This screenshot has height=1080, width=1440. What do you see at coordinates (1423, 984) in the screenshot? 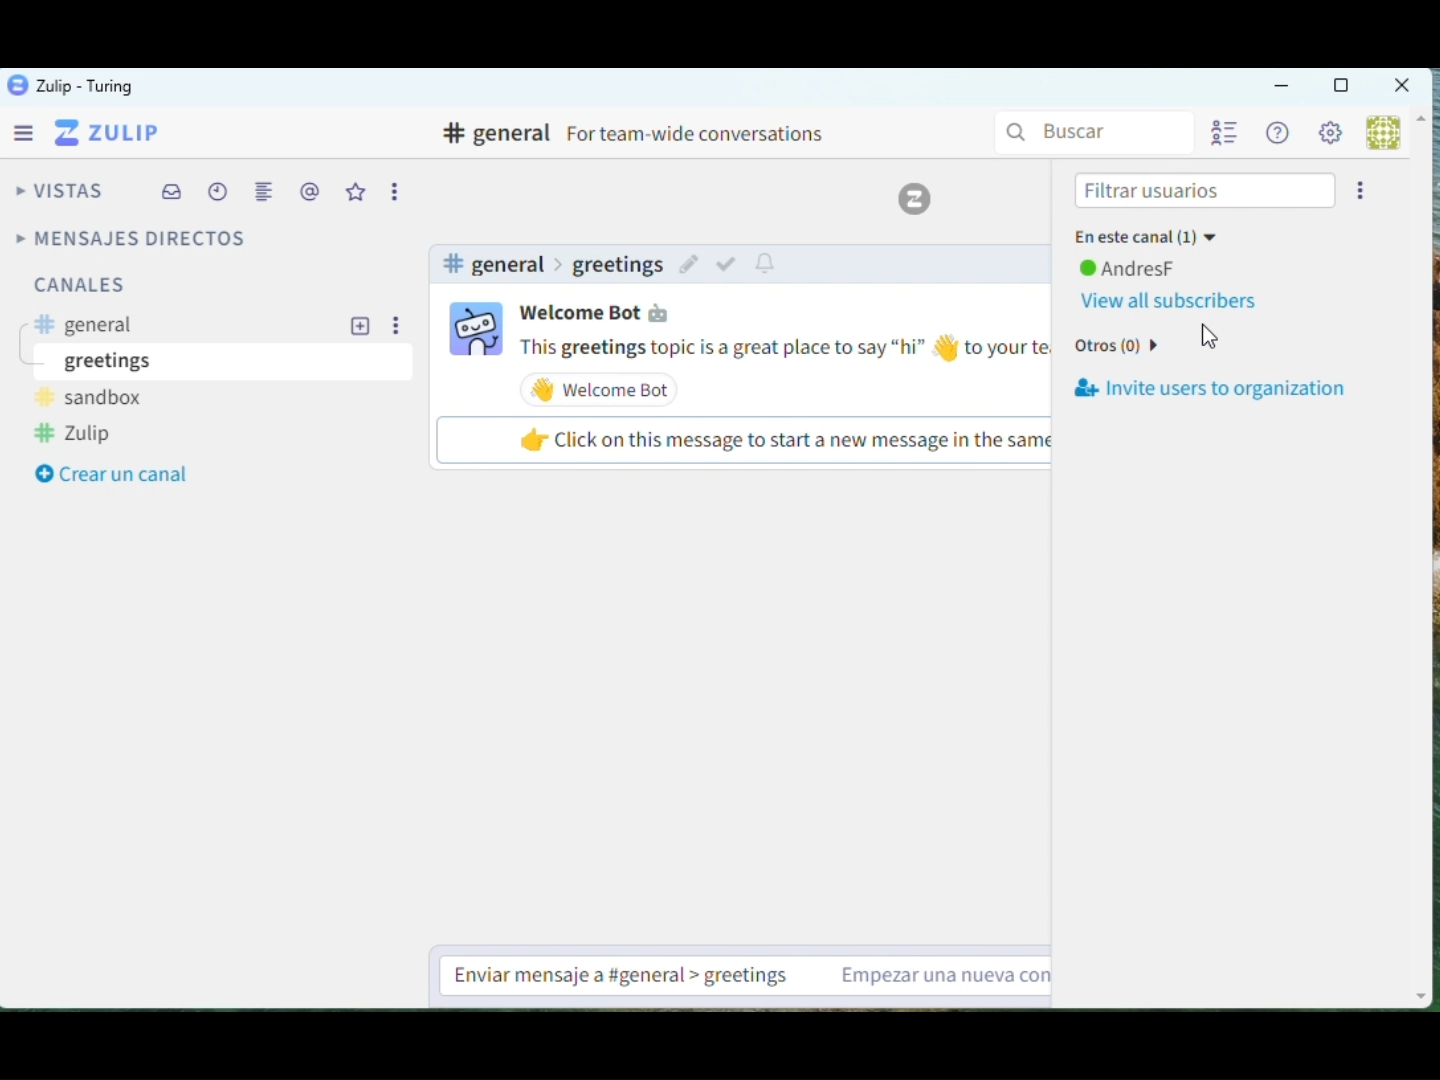
I see `Down` at bounding box center [1423, 984].